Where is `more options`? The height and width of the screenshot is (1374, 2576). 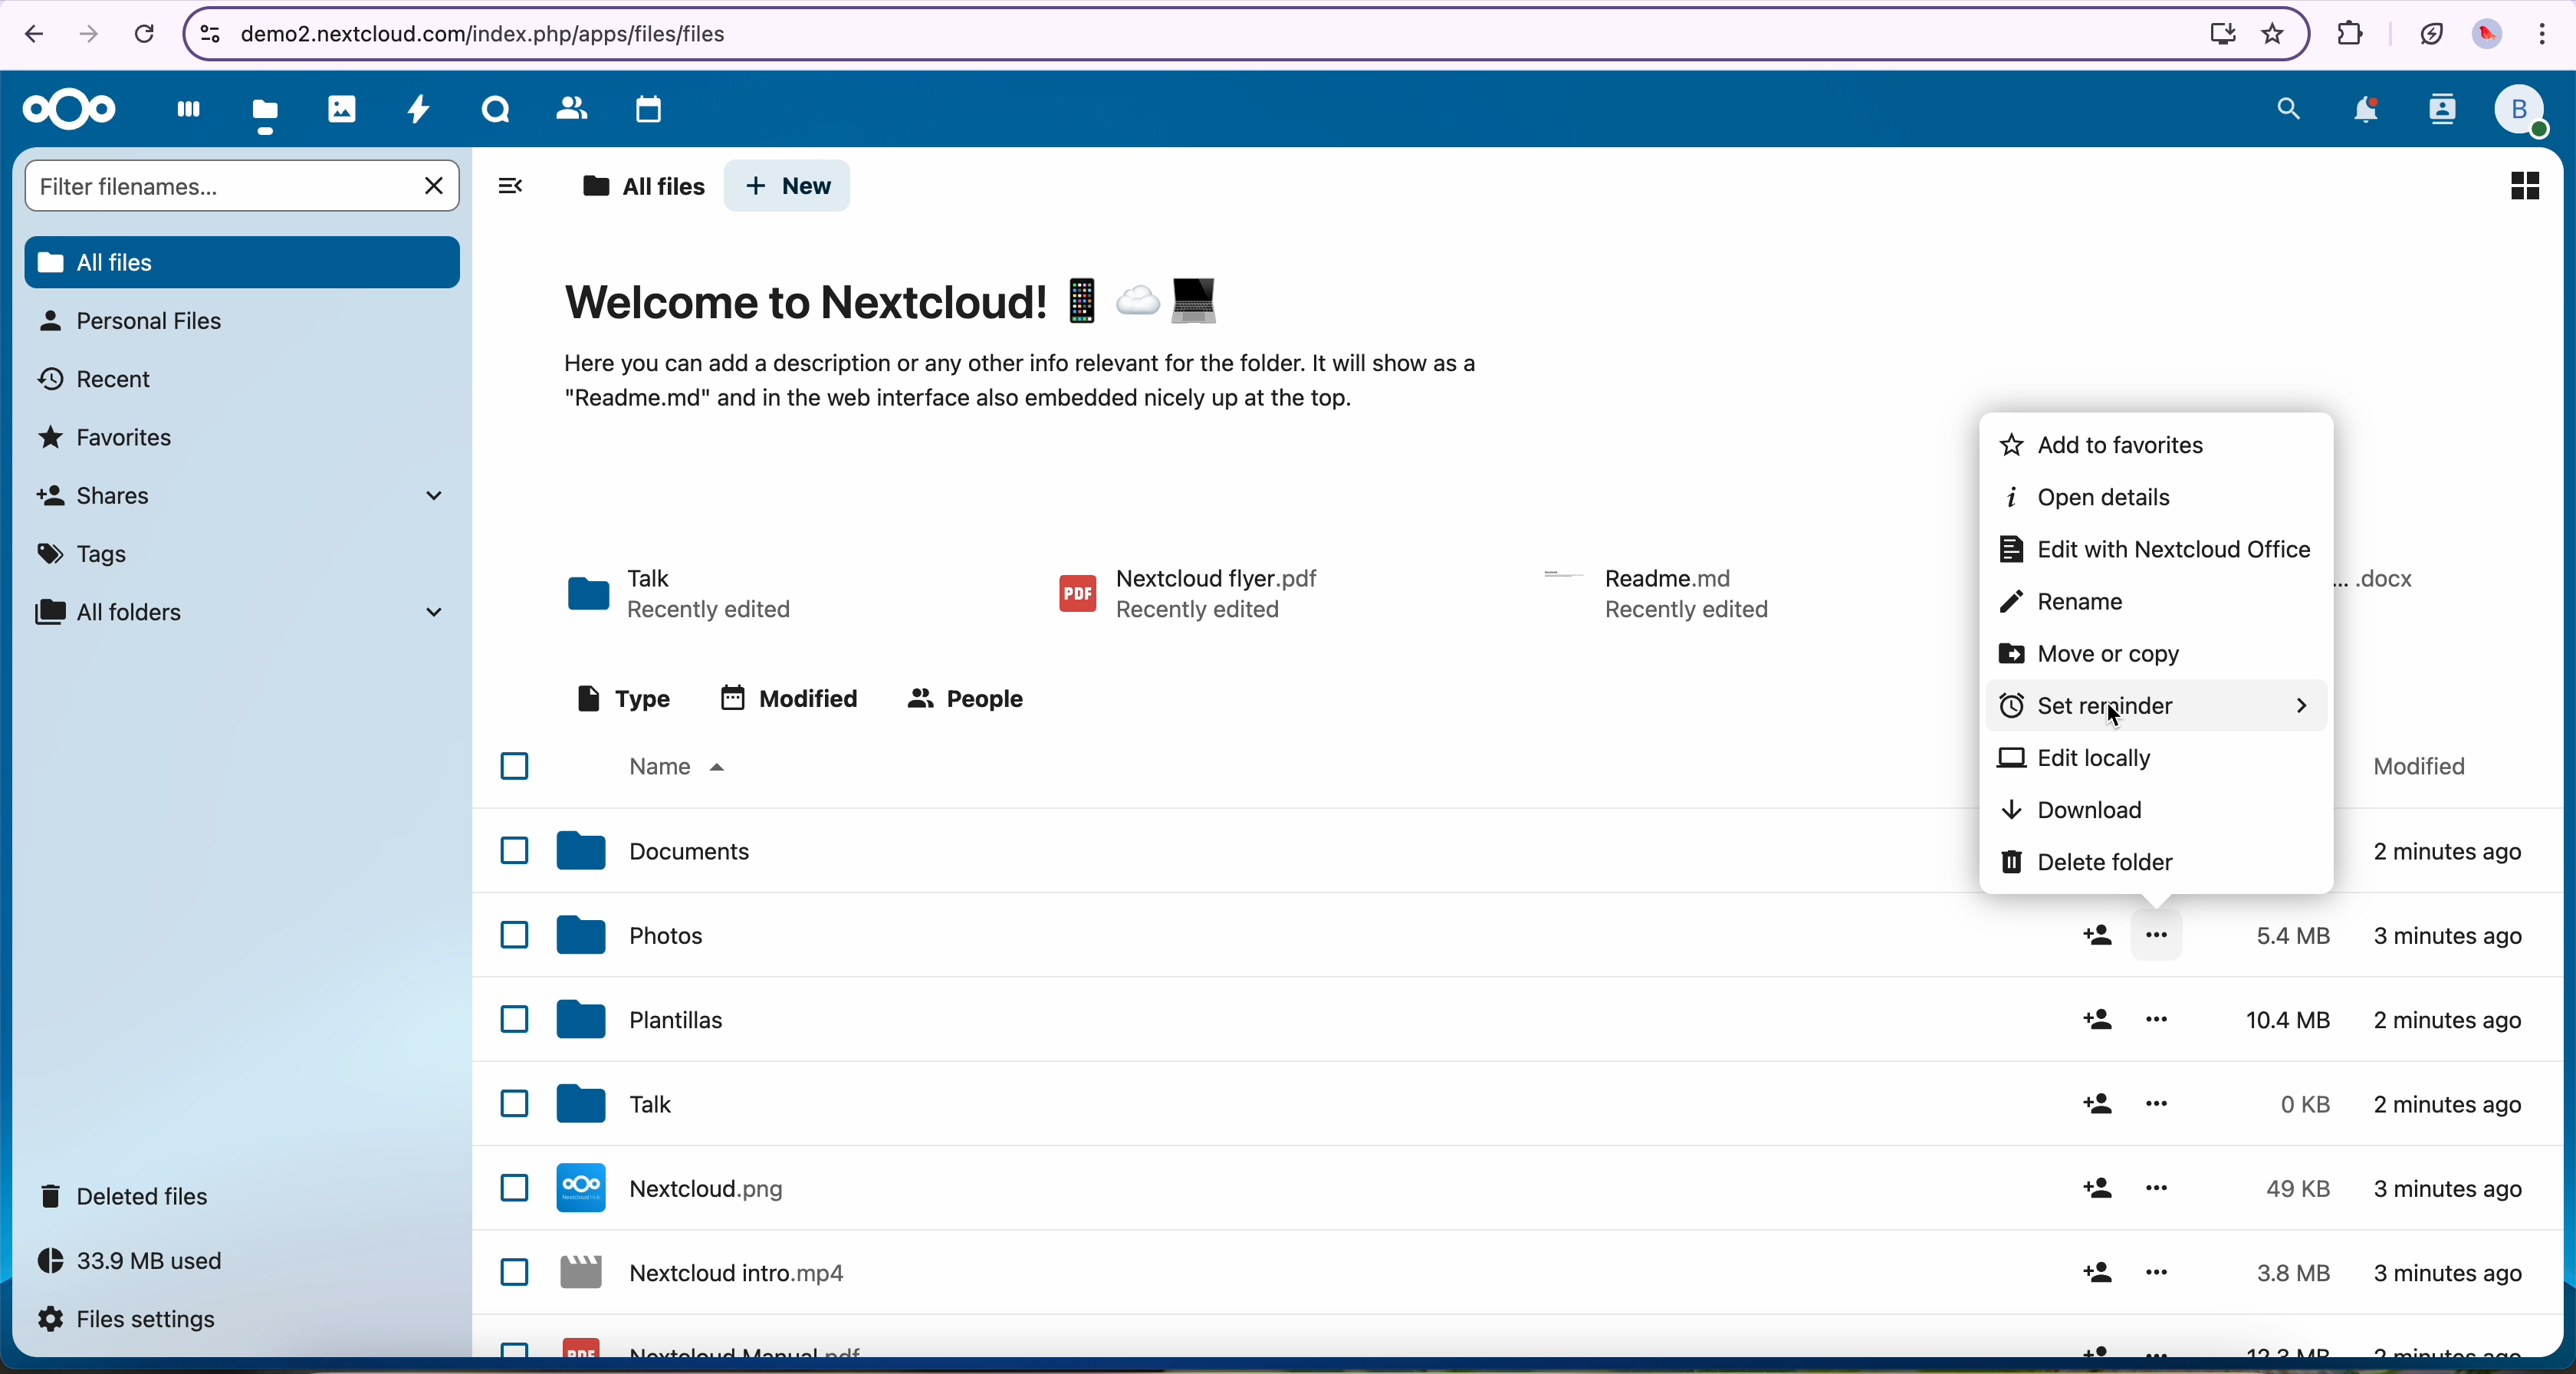 more options is located at coordinates (2160, 1023).